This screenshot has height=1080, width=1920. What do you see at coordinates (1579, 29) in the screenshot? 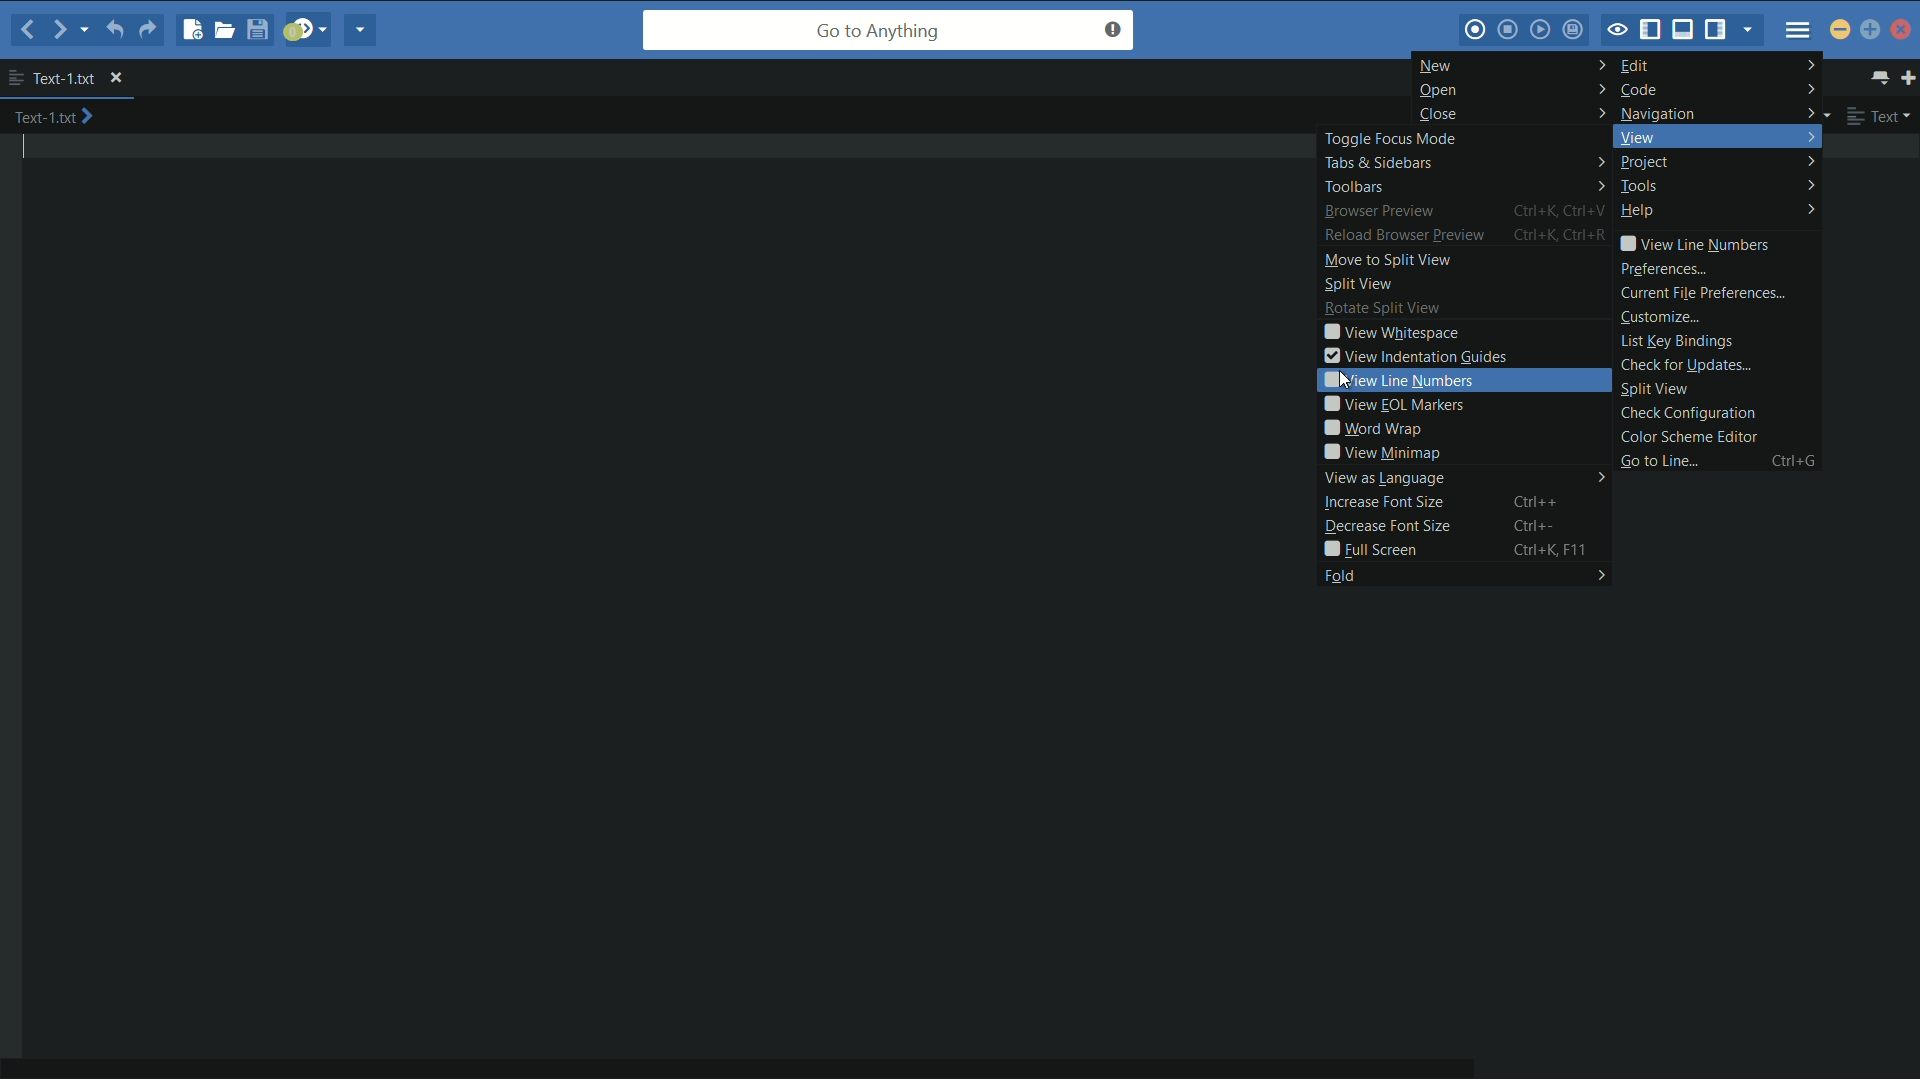
I see `save macro to toolbox` at bounding box center [1579, 29].